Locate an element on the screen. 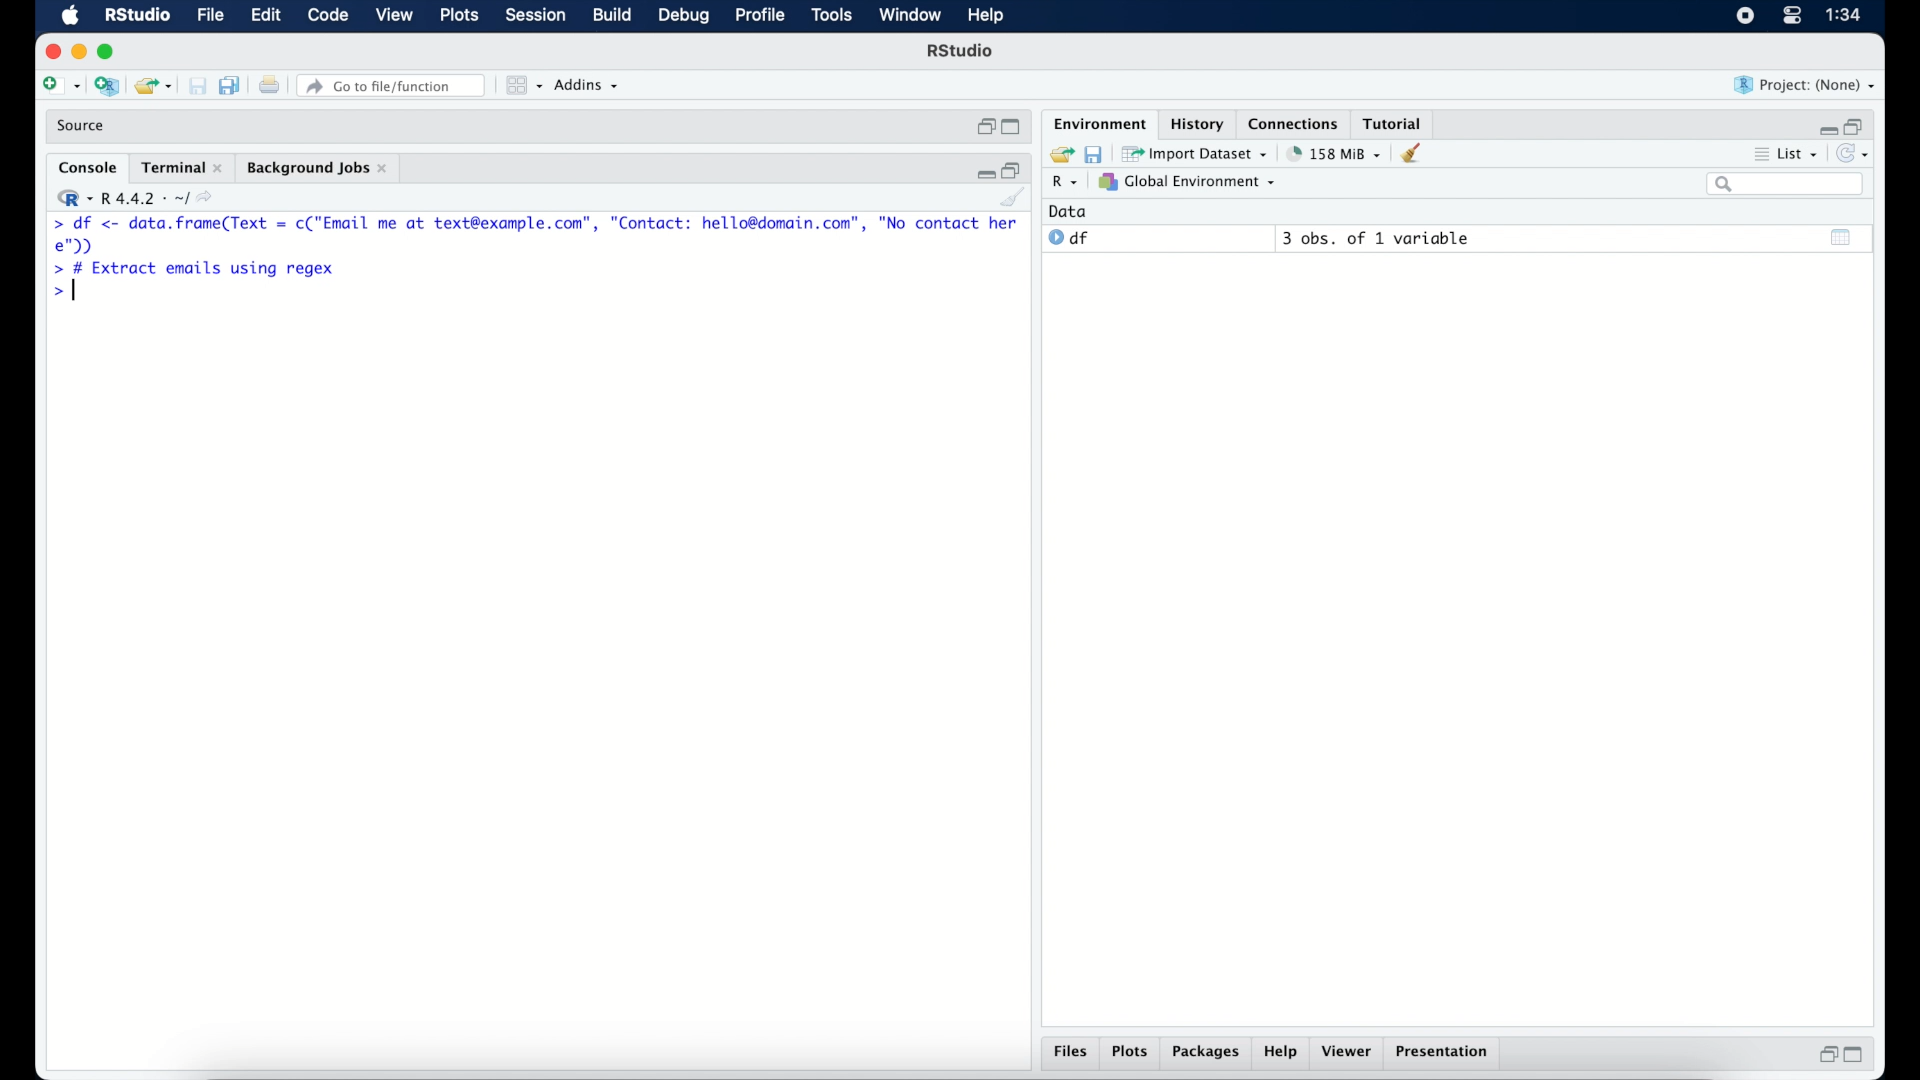 The image size is (1920, 1080). tools is located at coordinates (830, 16).